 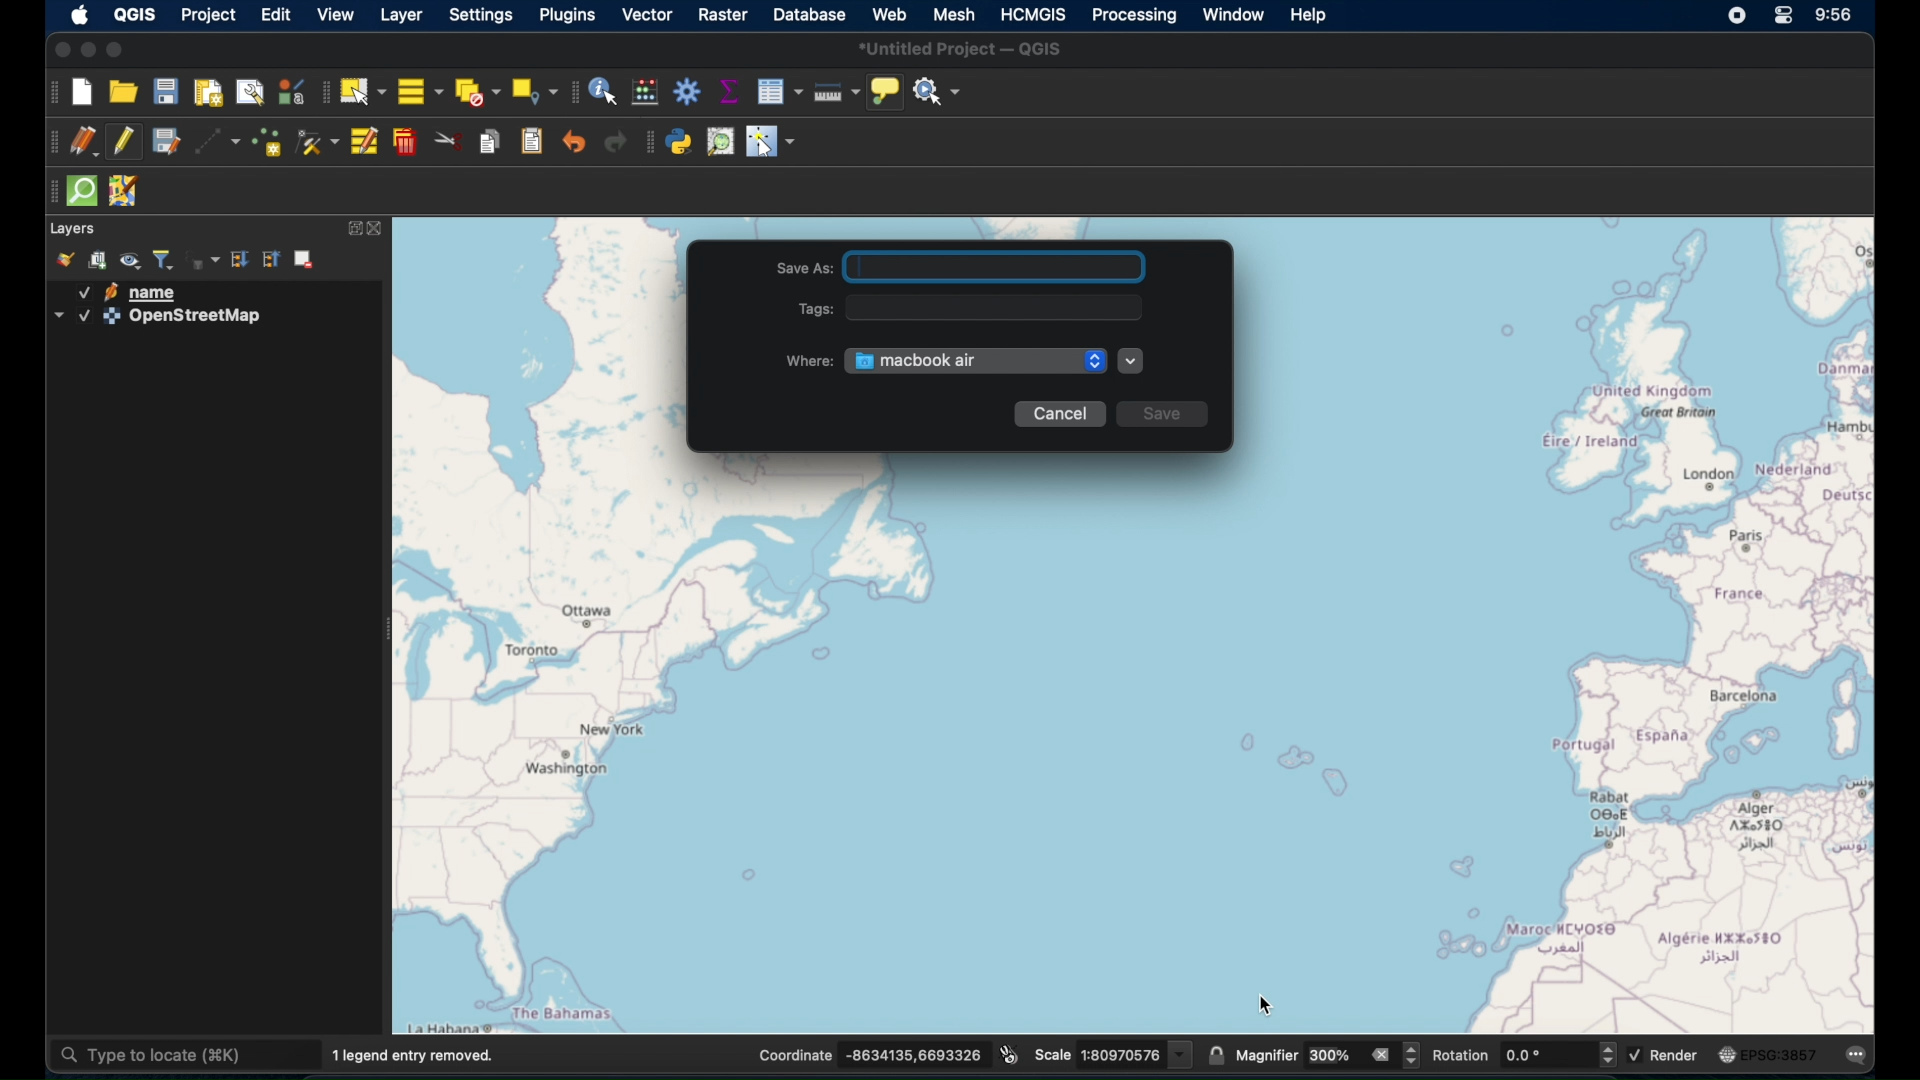 What do you see at coordinates (290, 94) in the screenshot?
I see `style manager` at bounding box center [290, 94].